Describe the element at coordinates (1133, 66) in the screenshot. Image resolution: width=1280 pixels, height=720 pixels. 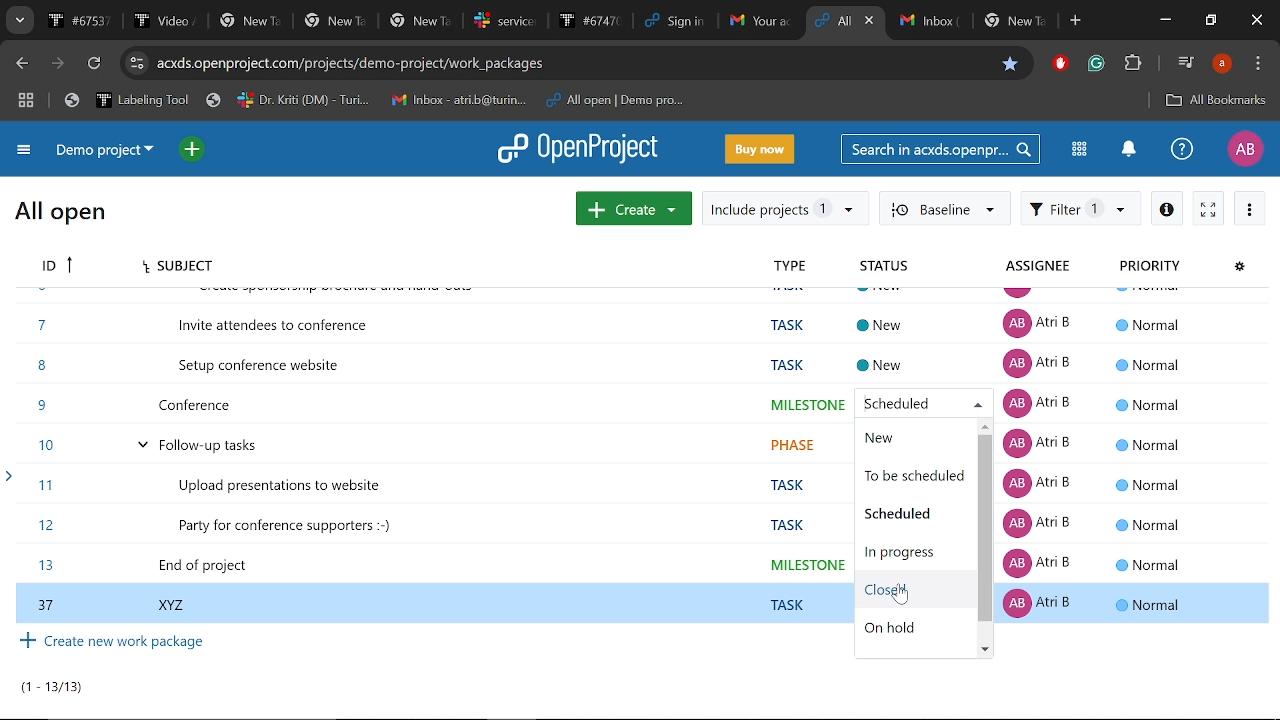
I see `Extensions` at that location.